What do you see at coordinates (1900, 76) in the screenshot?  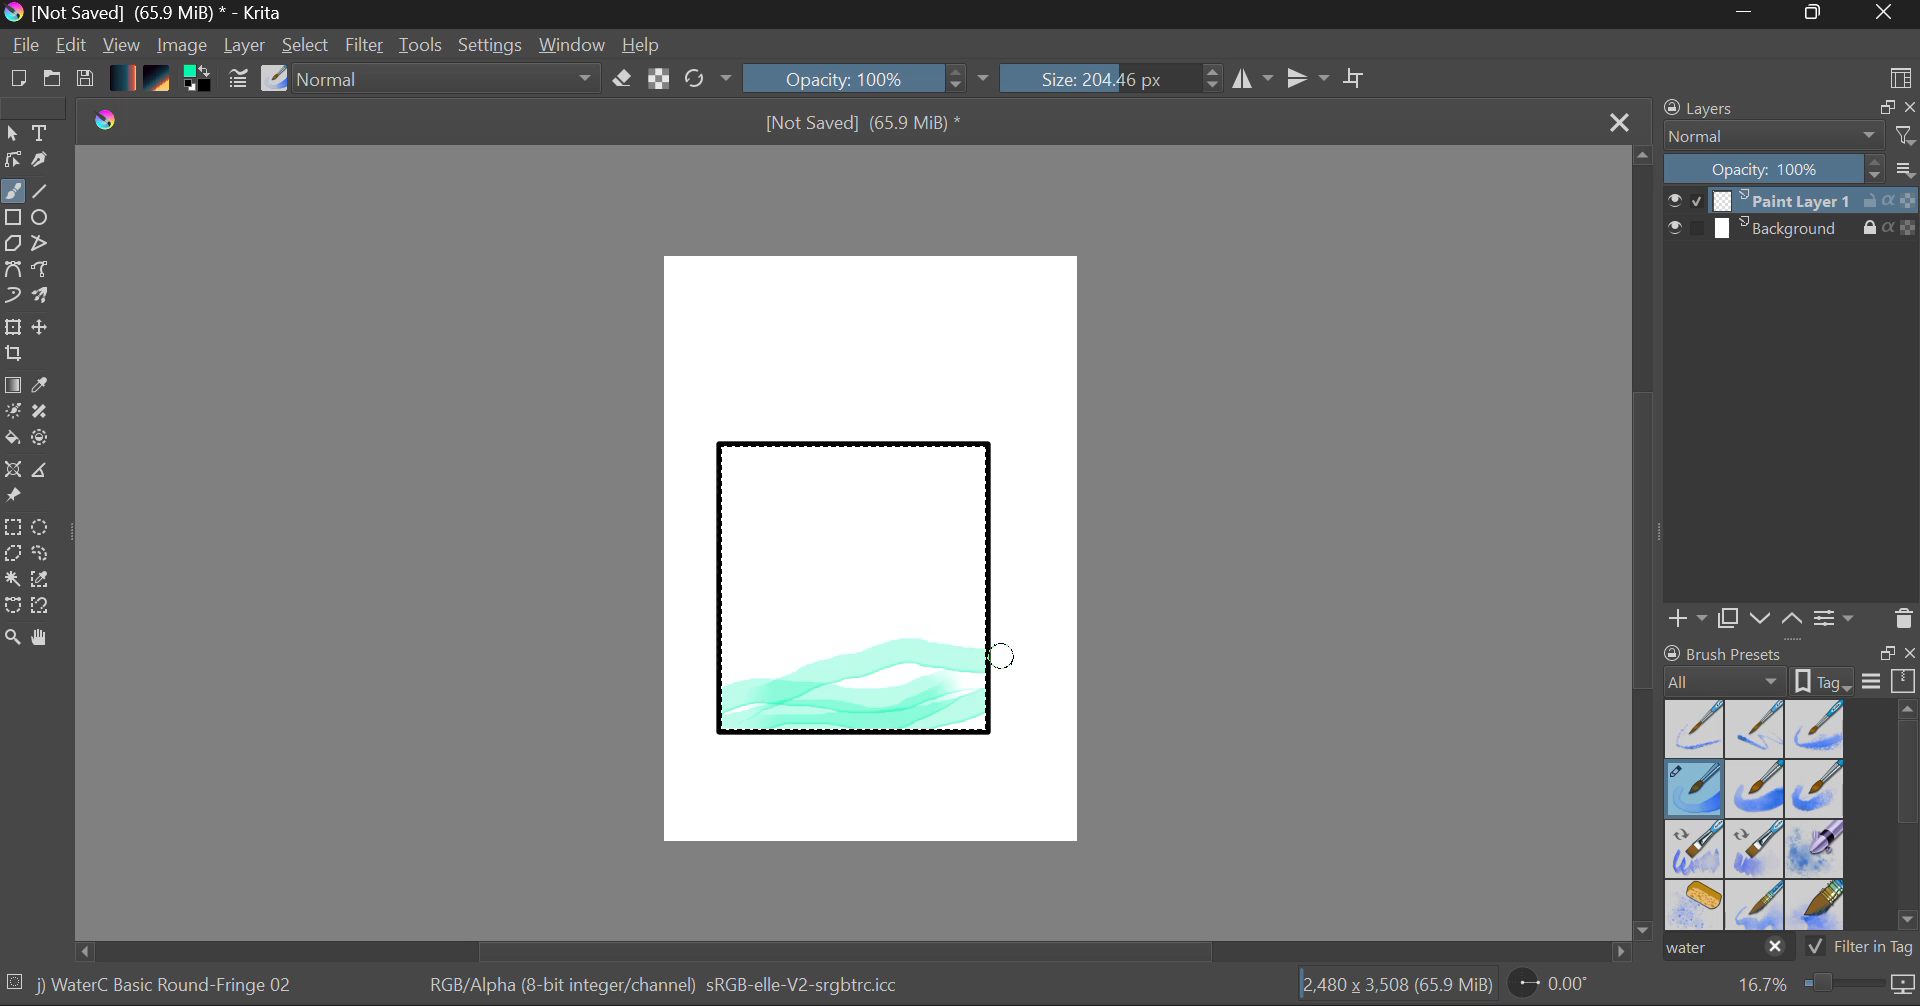 I see `Choose Workspace` at bounding box center [1900, 76].